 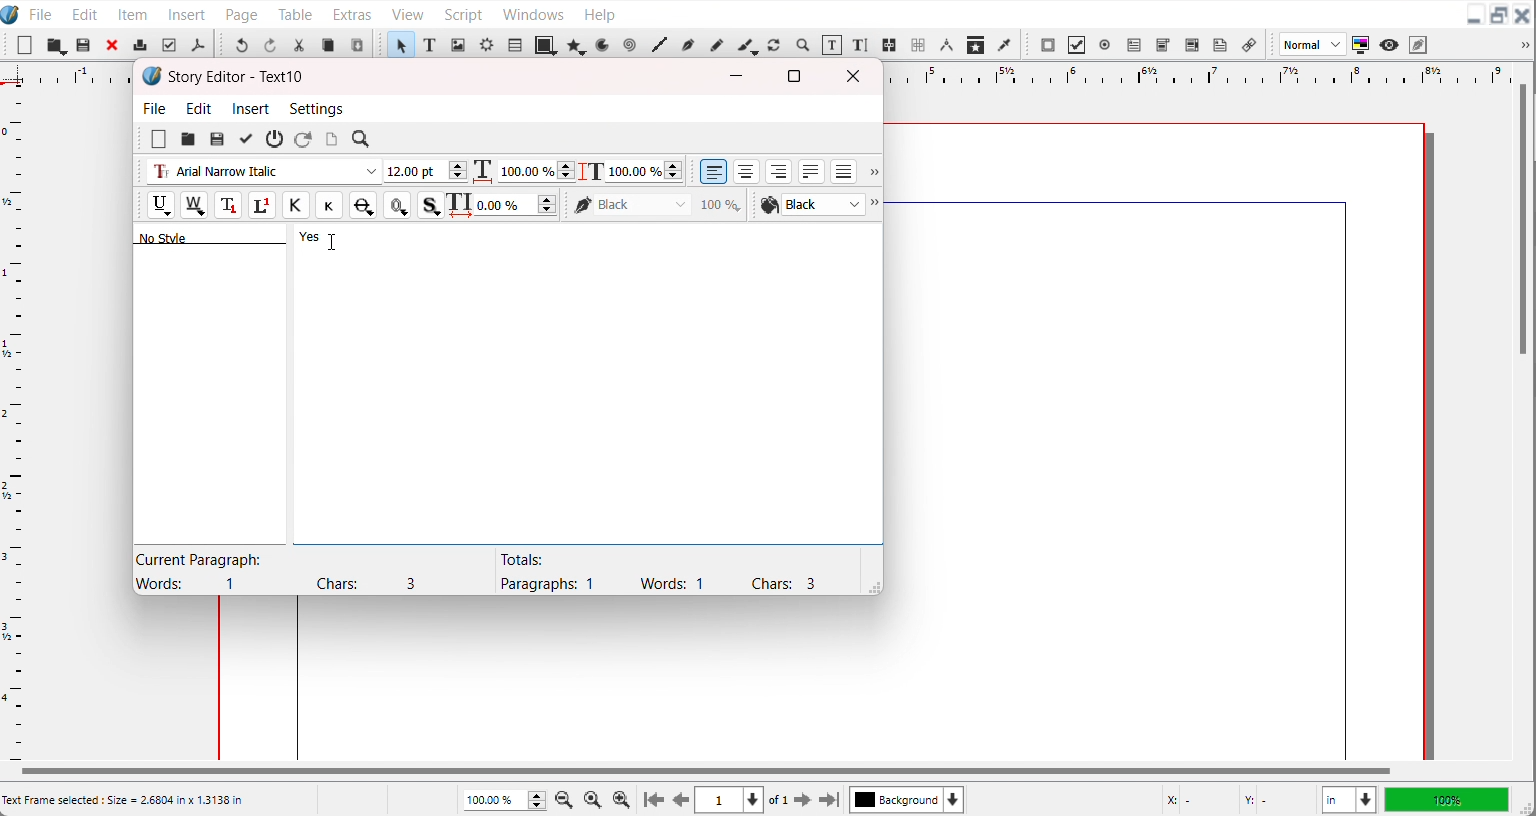 What do you see at coordinates (228, 205) in the screenshot?
I see `Subscript` at bounding box center [228, 205].